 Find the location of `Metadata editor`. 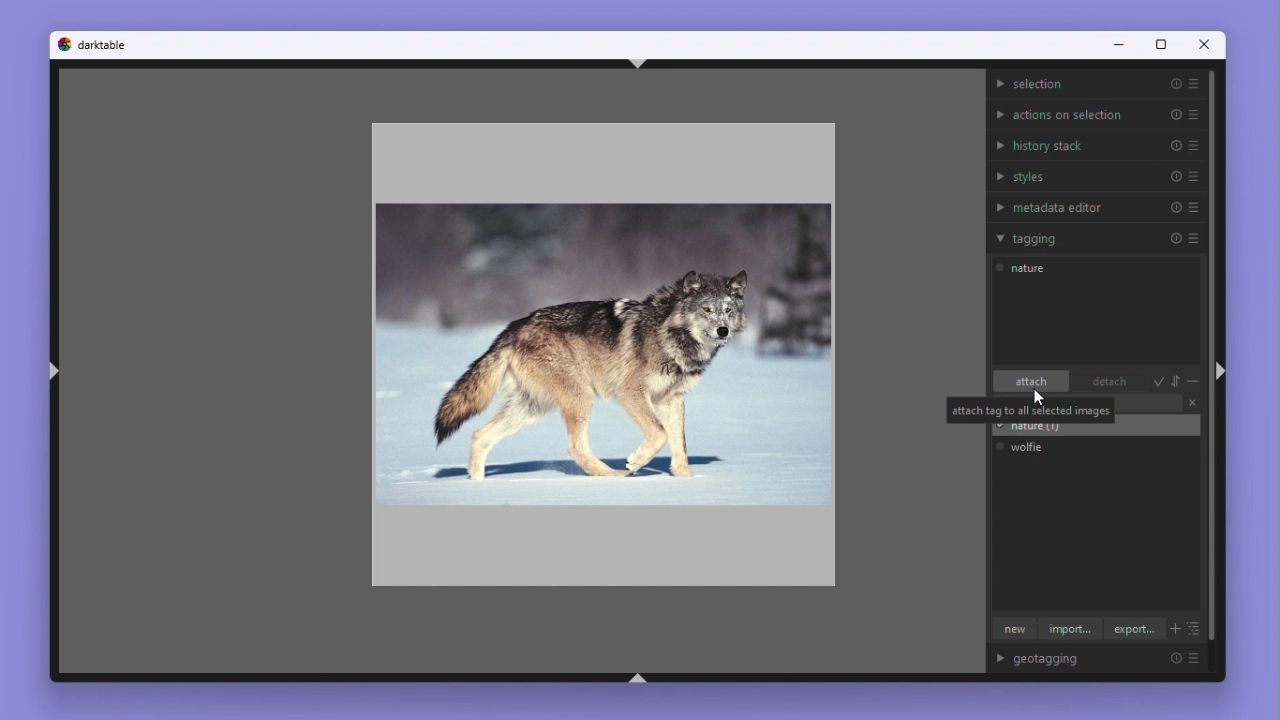

Metadata editor is located at coordinates (1097, 205).